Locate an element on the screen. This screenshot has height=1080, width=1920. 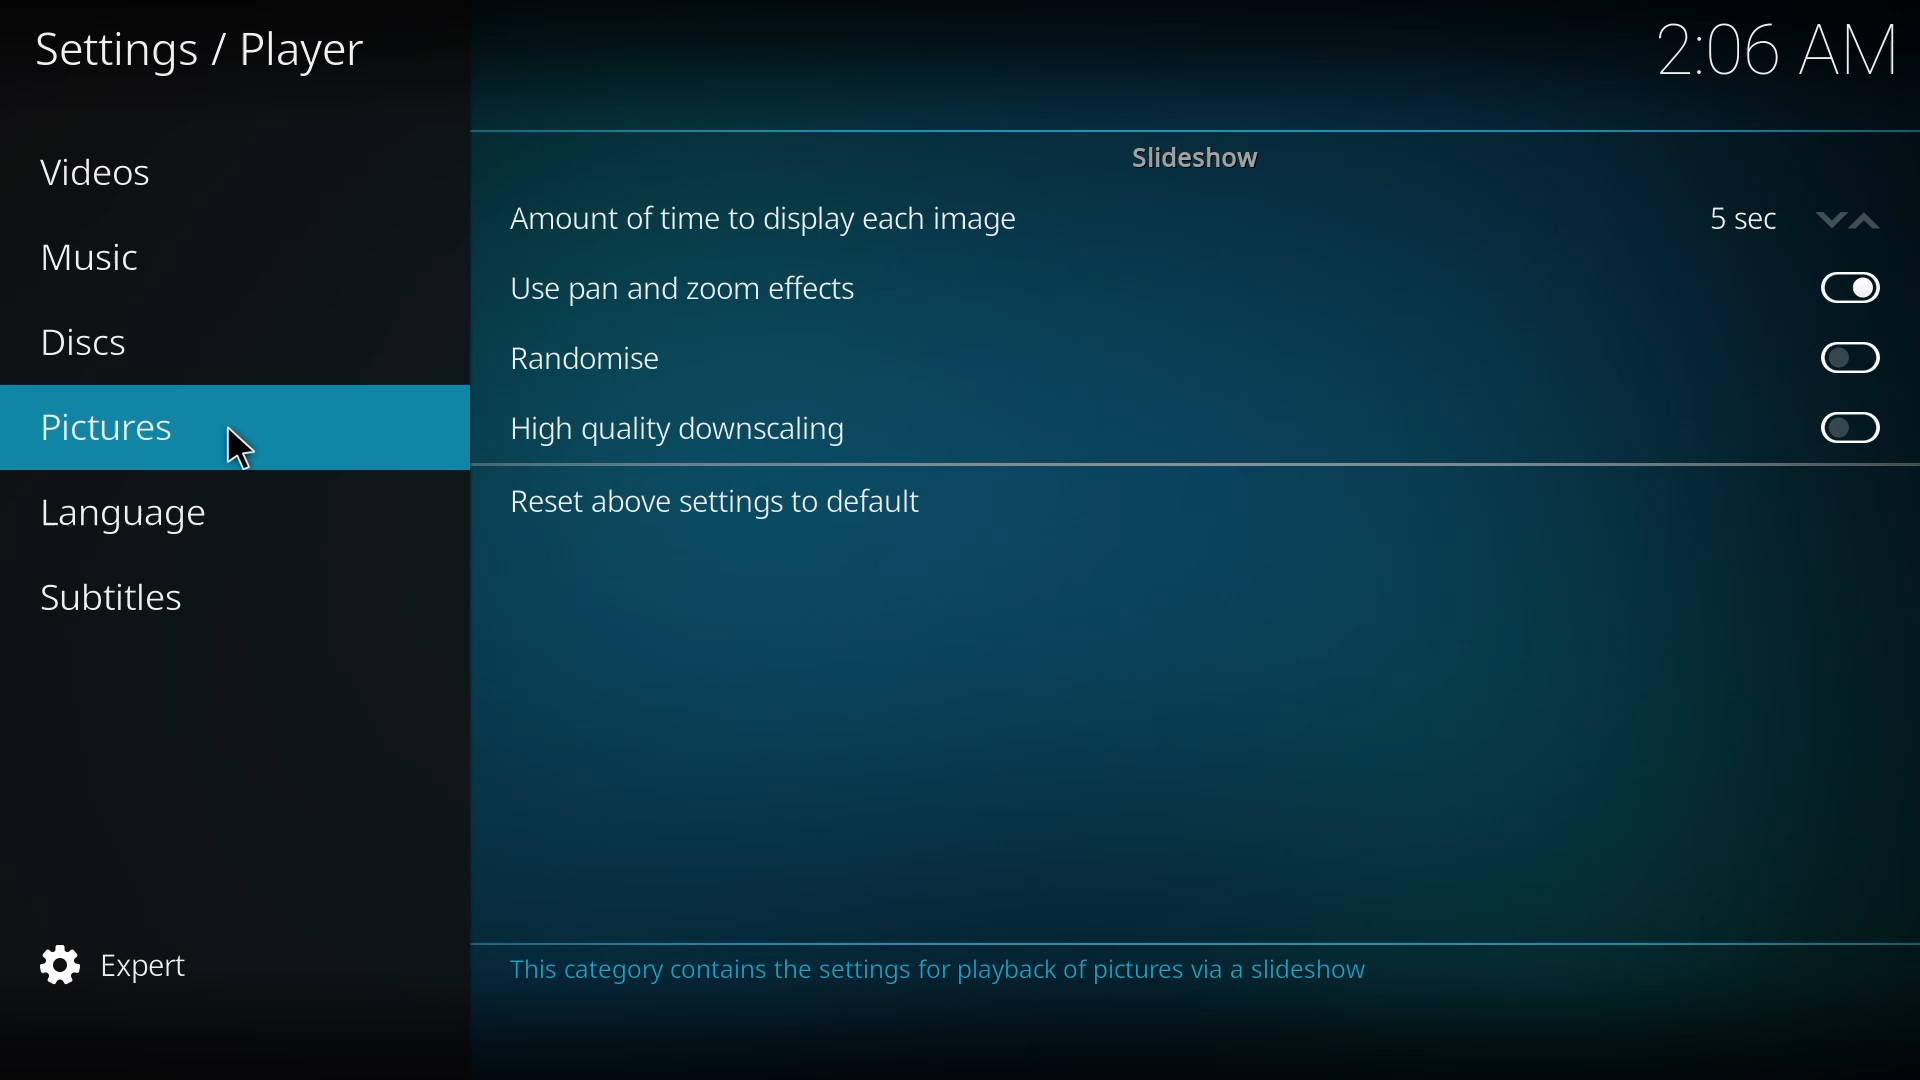
expert is located at coordinates (121, 962).